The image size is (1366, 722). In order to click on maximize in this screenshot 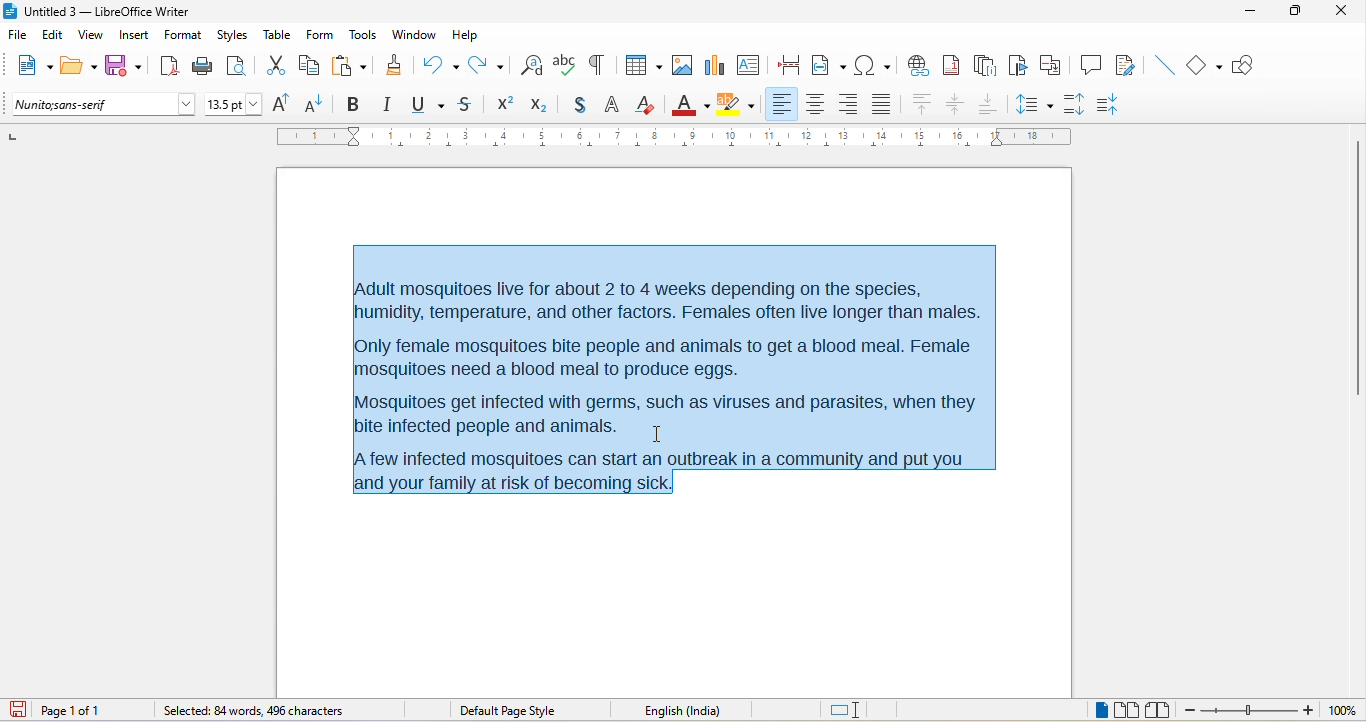, I will do `click(1288, 12)`.